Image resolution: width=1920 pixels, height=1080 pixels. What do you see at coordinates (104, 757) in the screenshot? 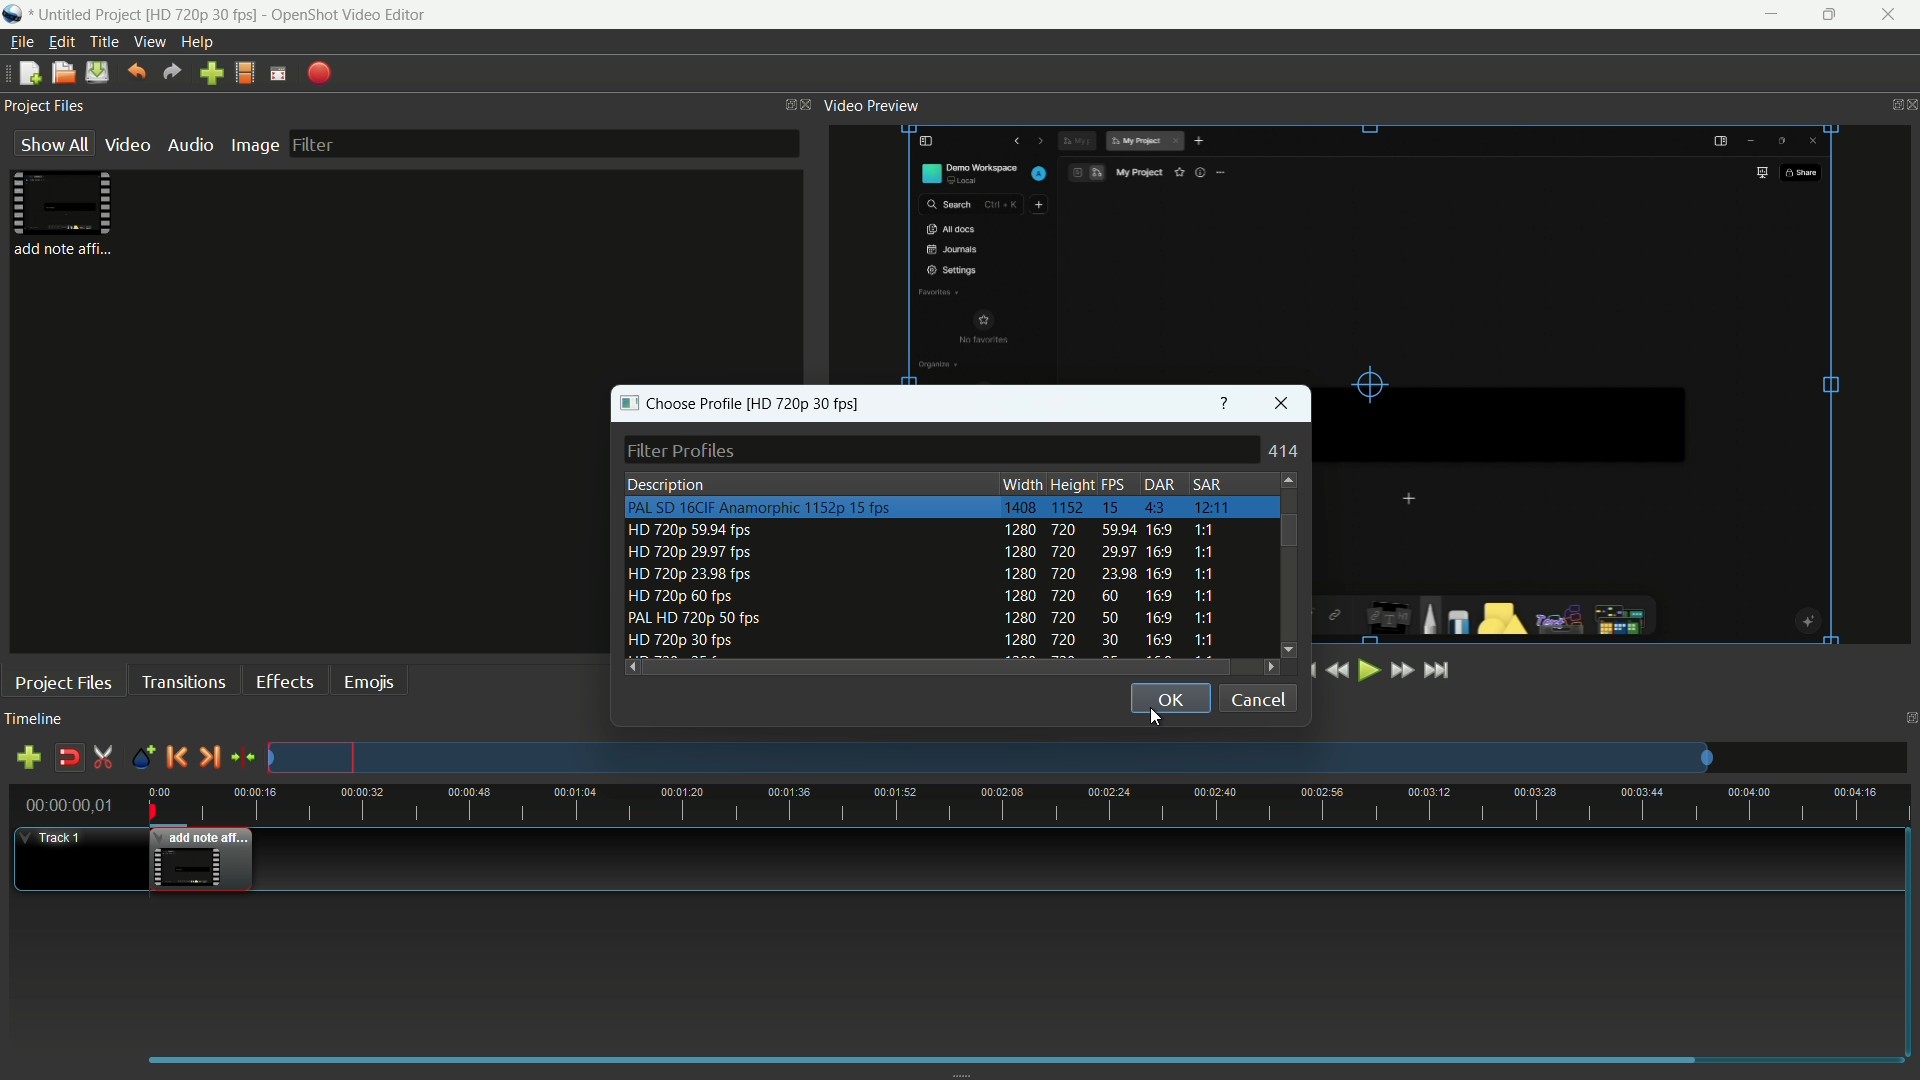
I see `enable razor` at bounding box center [104, 757].